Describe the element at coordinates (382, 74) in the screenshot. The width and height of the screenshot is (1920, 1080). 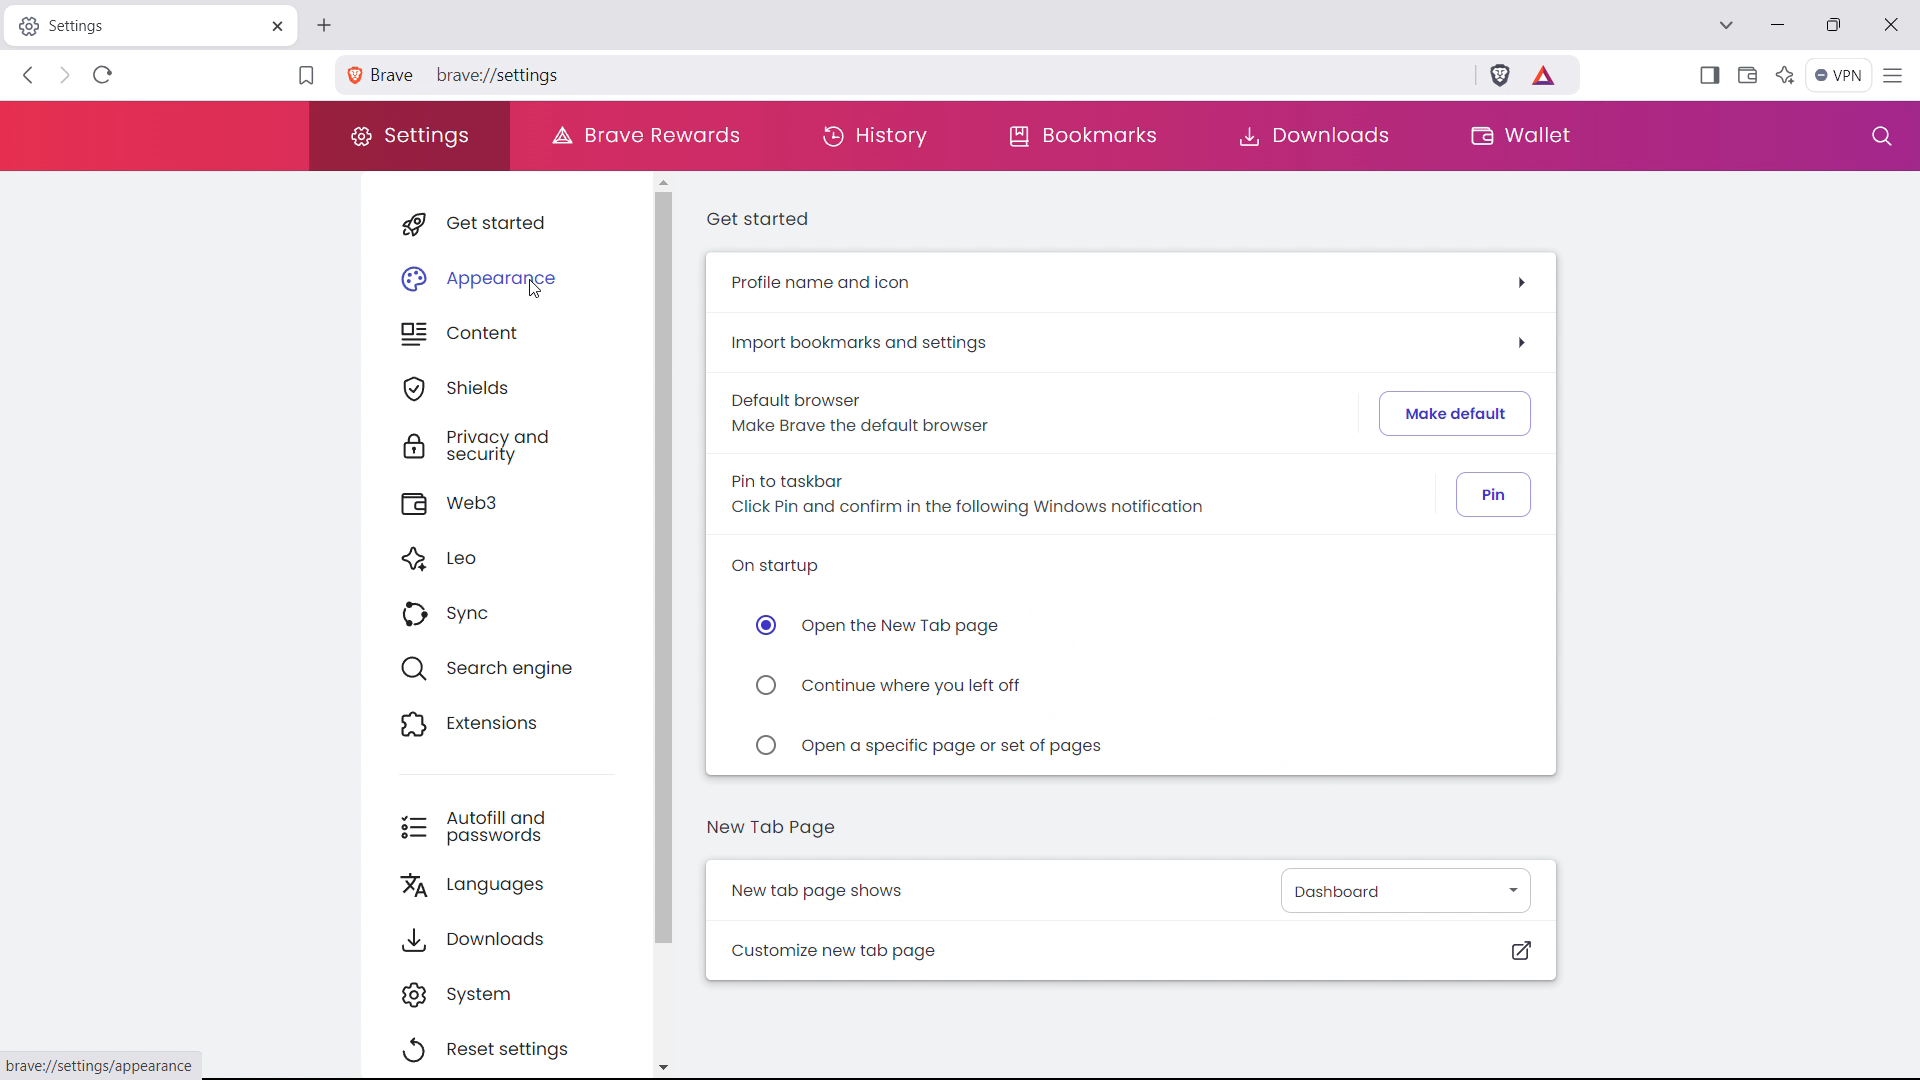
I see `Brave` at that location.